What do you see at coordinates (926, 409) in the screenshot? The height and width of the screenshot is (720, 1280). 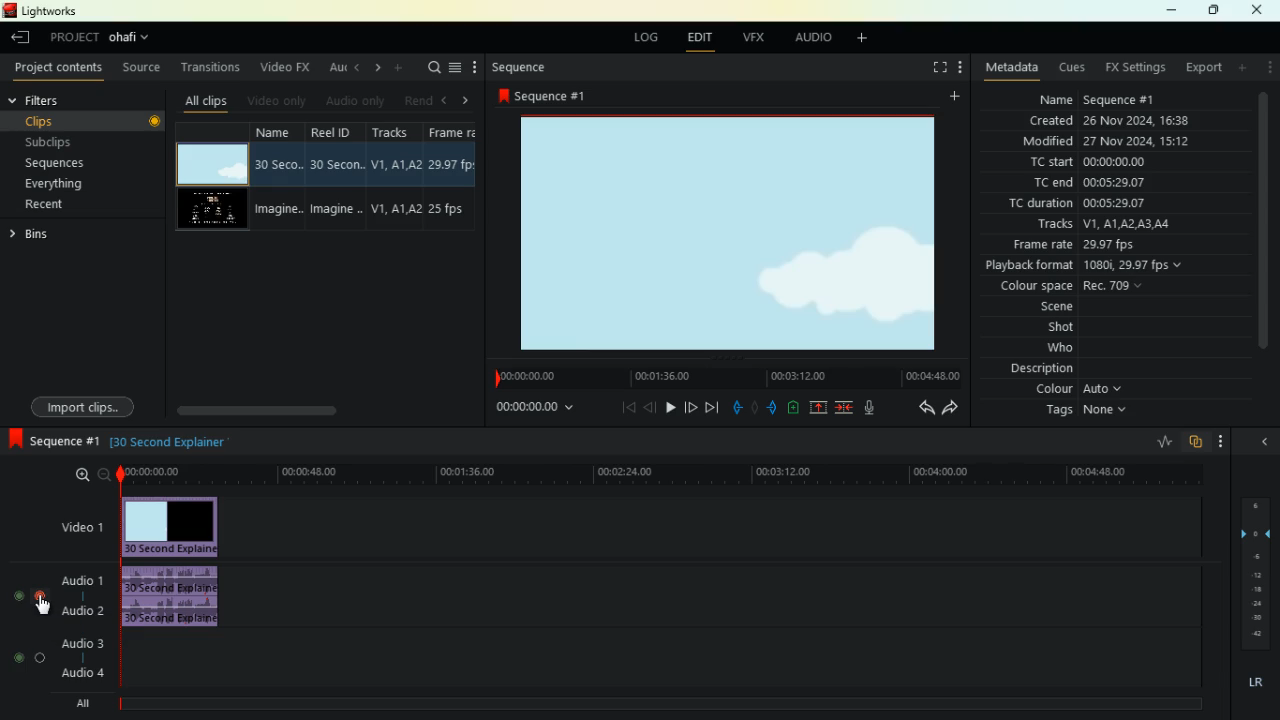 I see `back` at bounding box center [926, 409].